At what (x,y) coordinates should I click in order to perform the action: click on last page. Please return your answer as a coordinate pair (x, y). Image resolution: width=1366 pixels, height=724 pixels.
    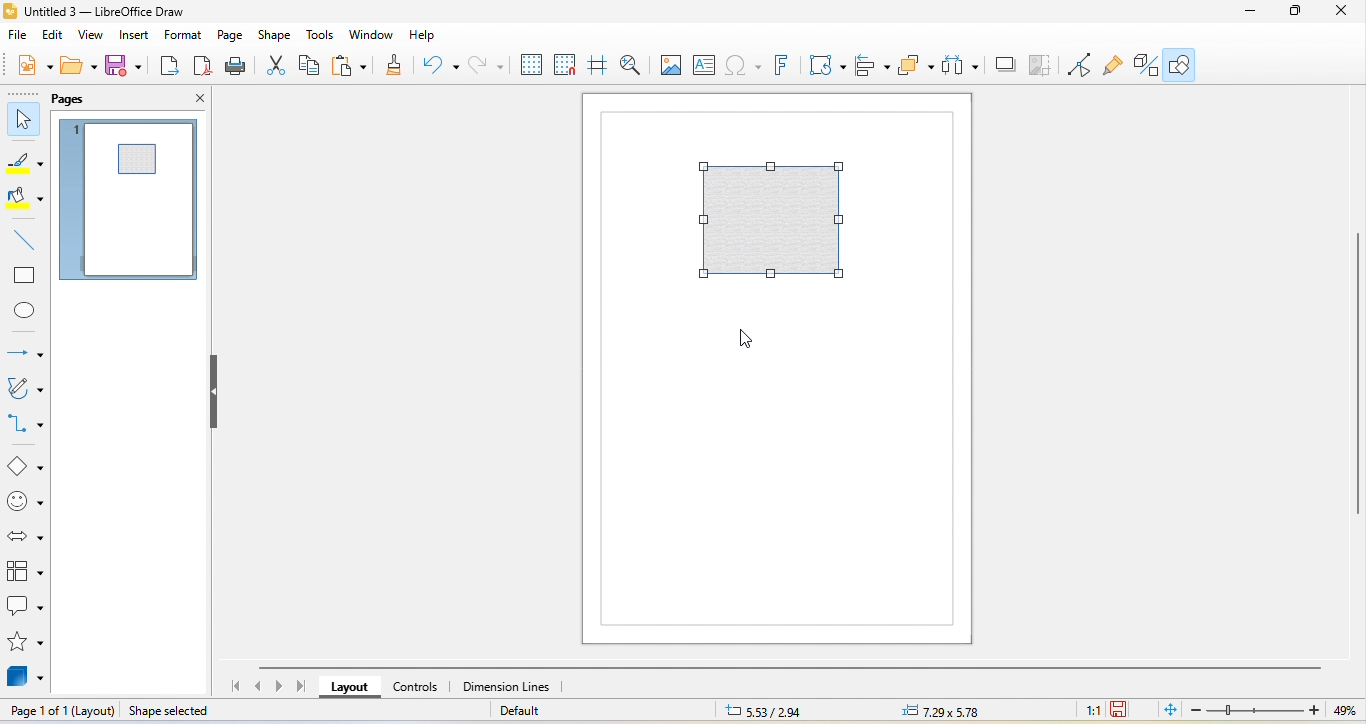
    Looking at the image, I should click on (299, 687).